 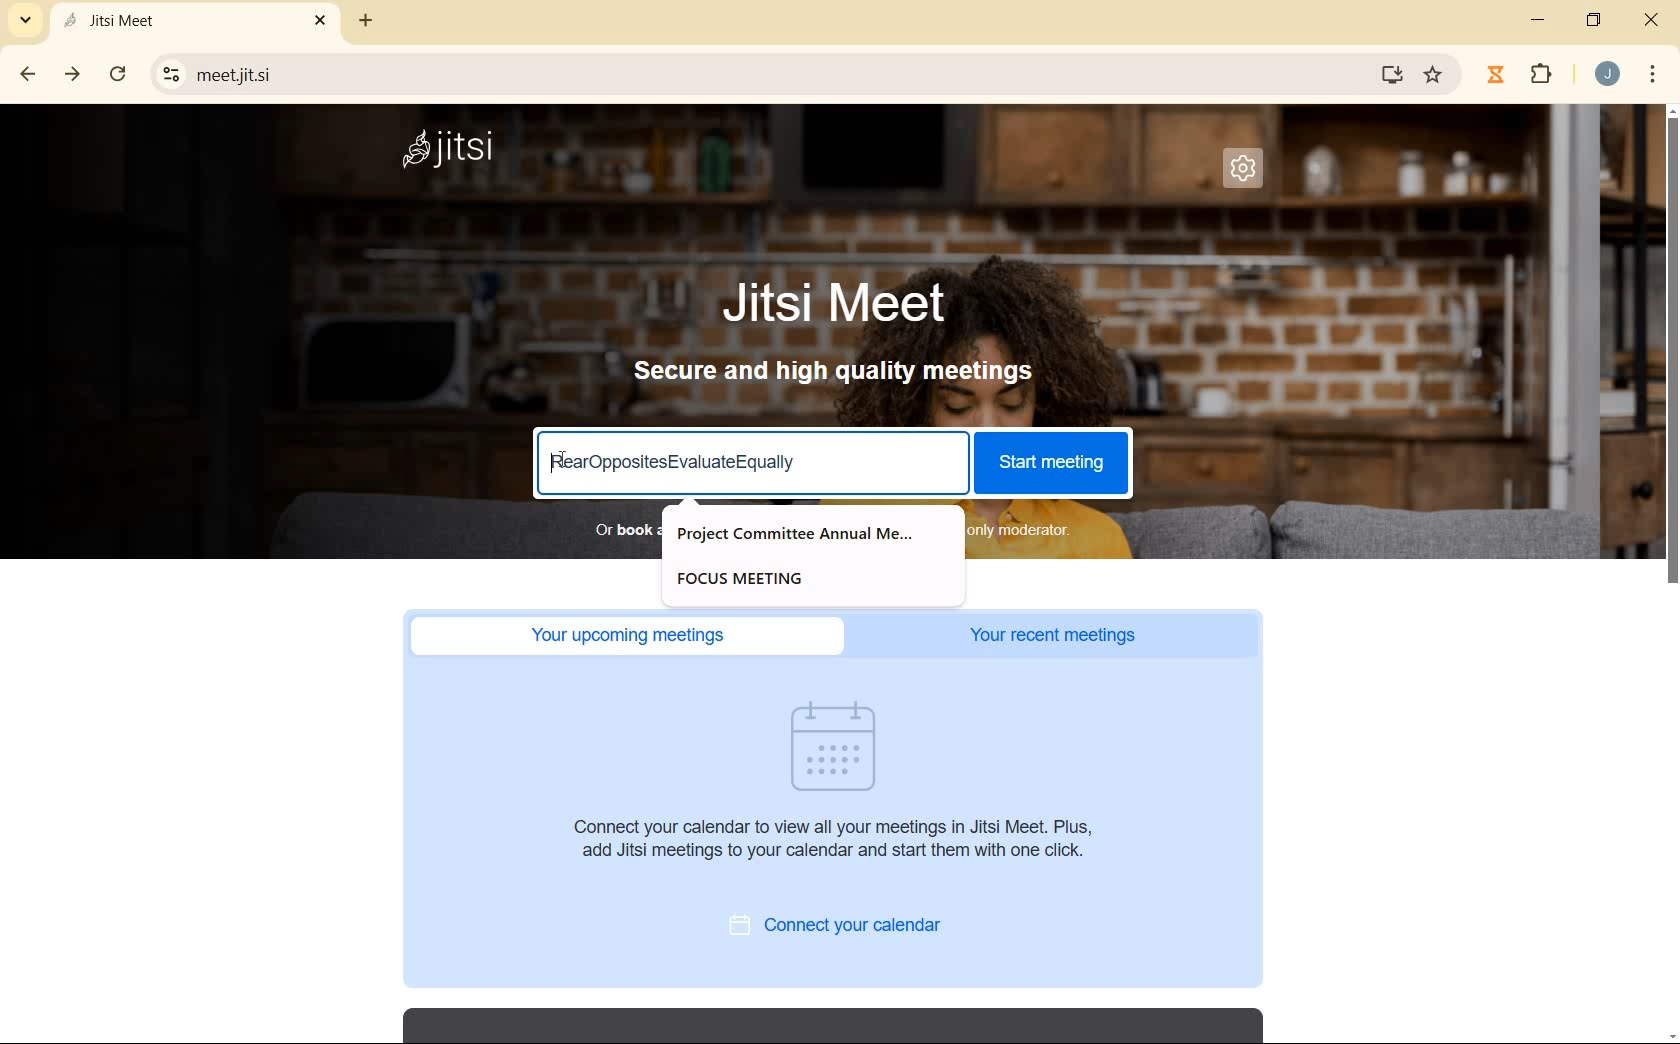 I want to click on Jitsi Meet, so click(x=193, y=22).